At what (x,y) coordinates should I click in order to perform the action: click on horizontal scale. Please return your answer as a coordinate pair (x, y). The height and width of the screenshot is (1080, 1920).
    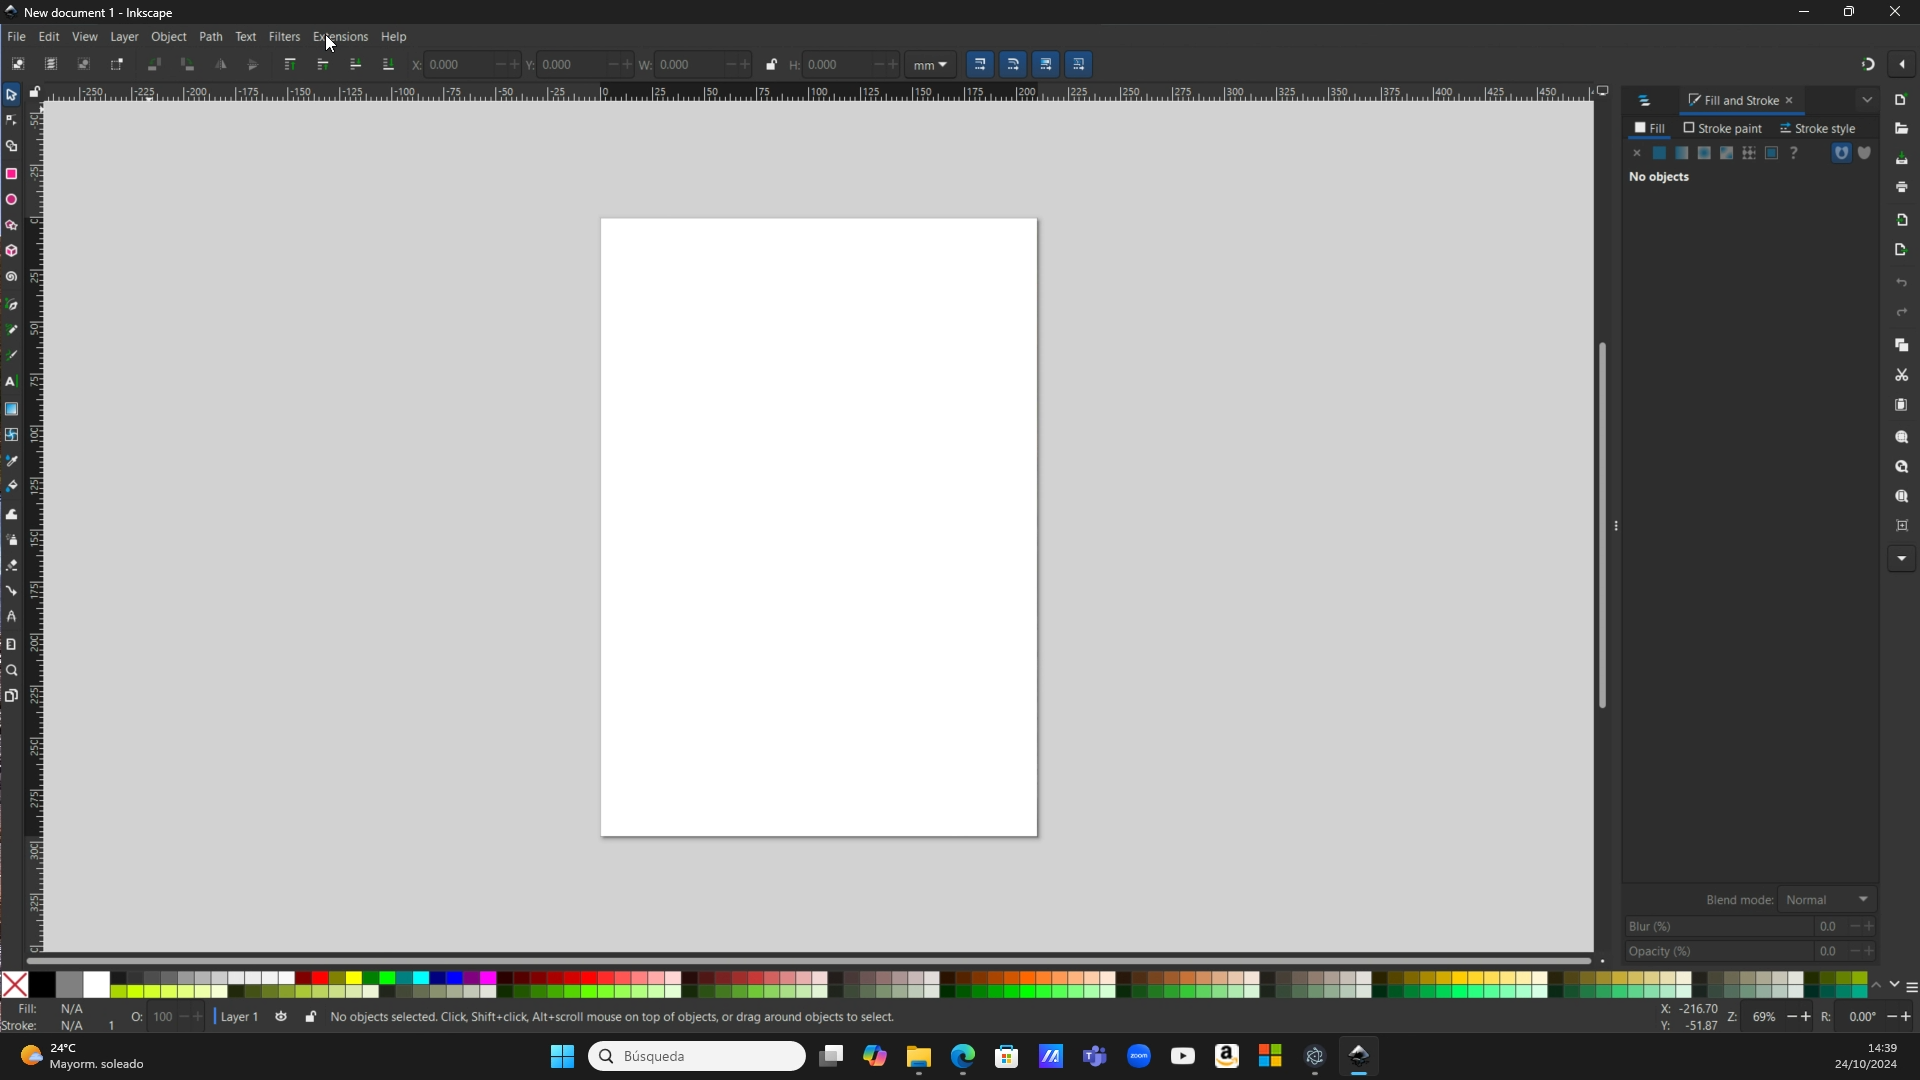
    Looking at the image, I should click on (832, 91).